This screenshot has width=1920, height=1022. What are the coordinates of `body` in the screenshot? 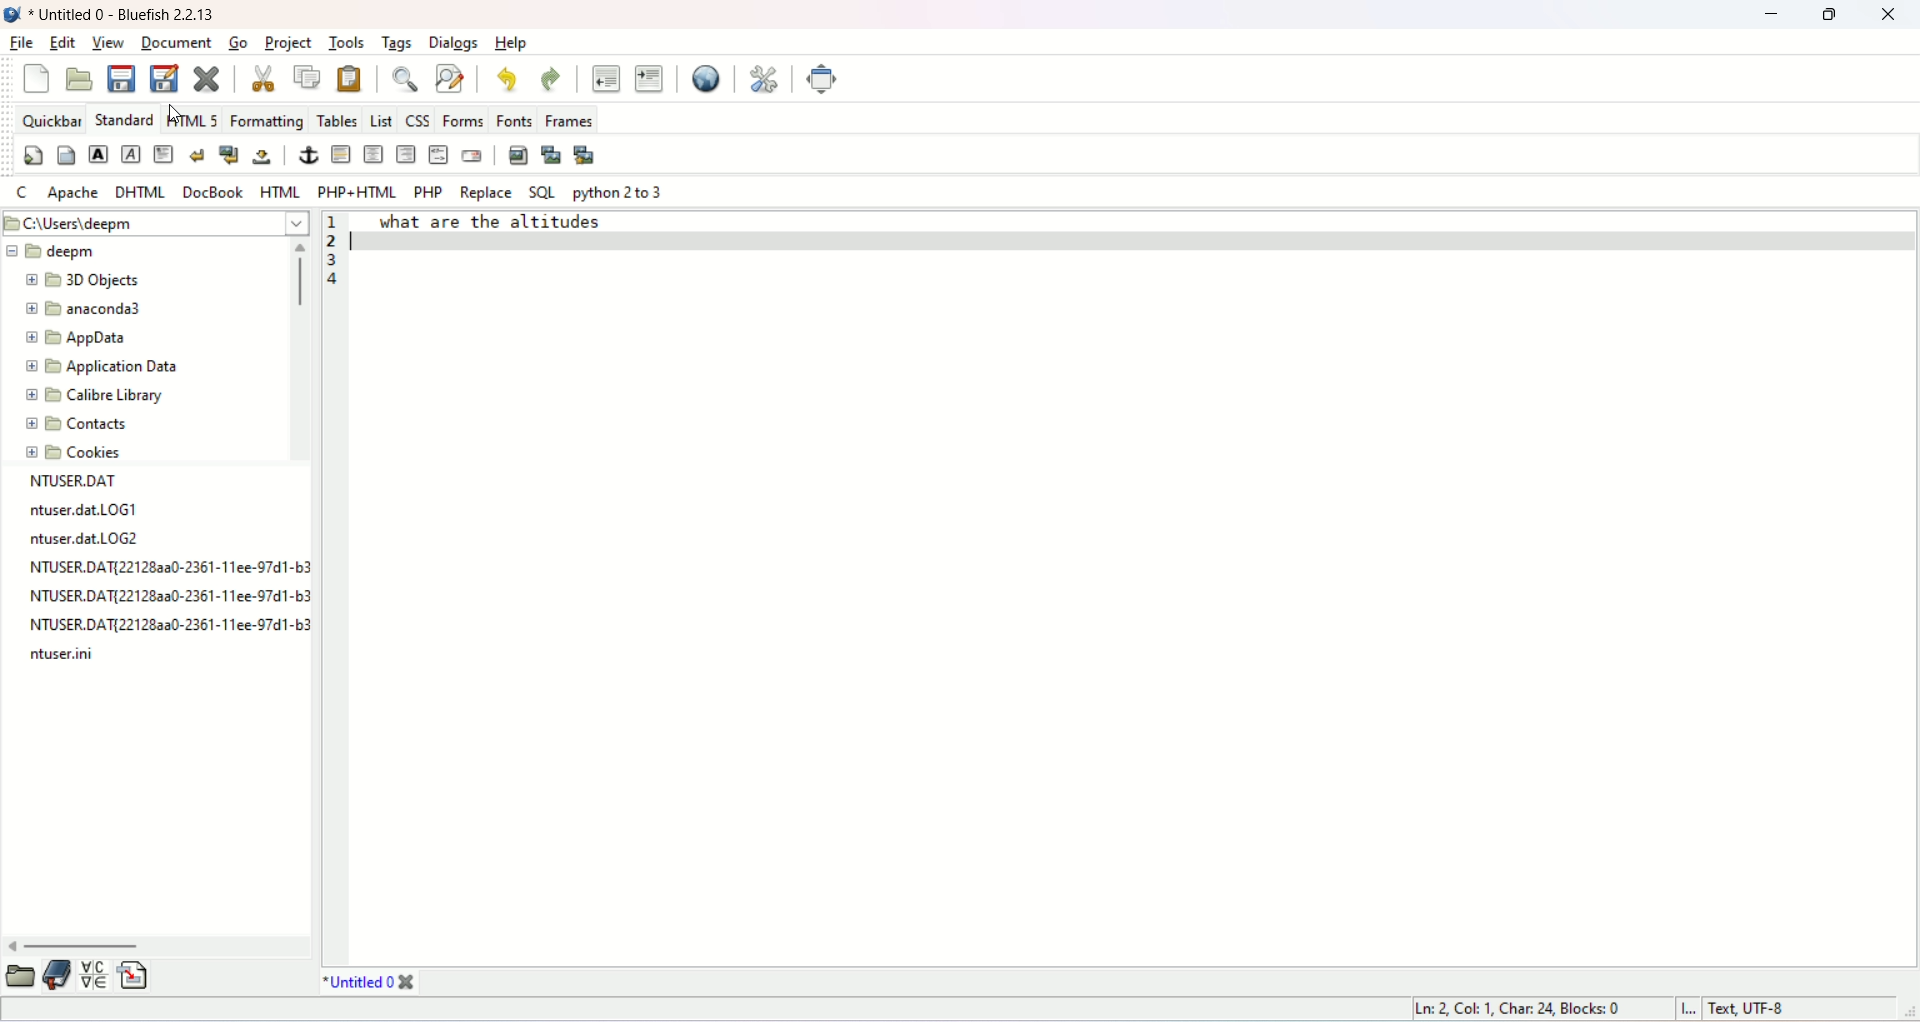 It's located at (63, 158).